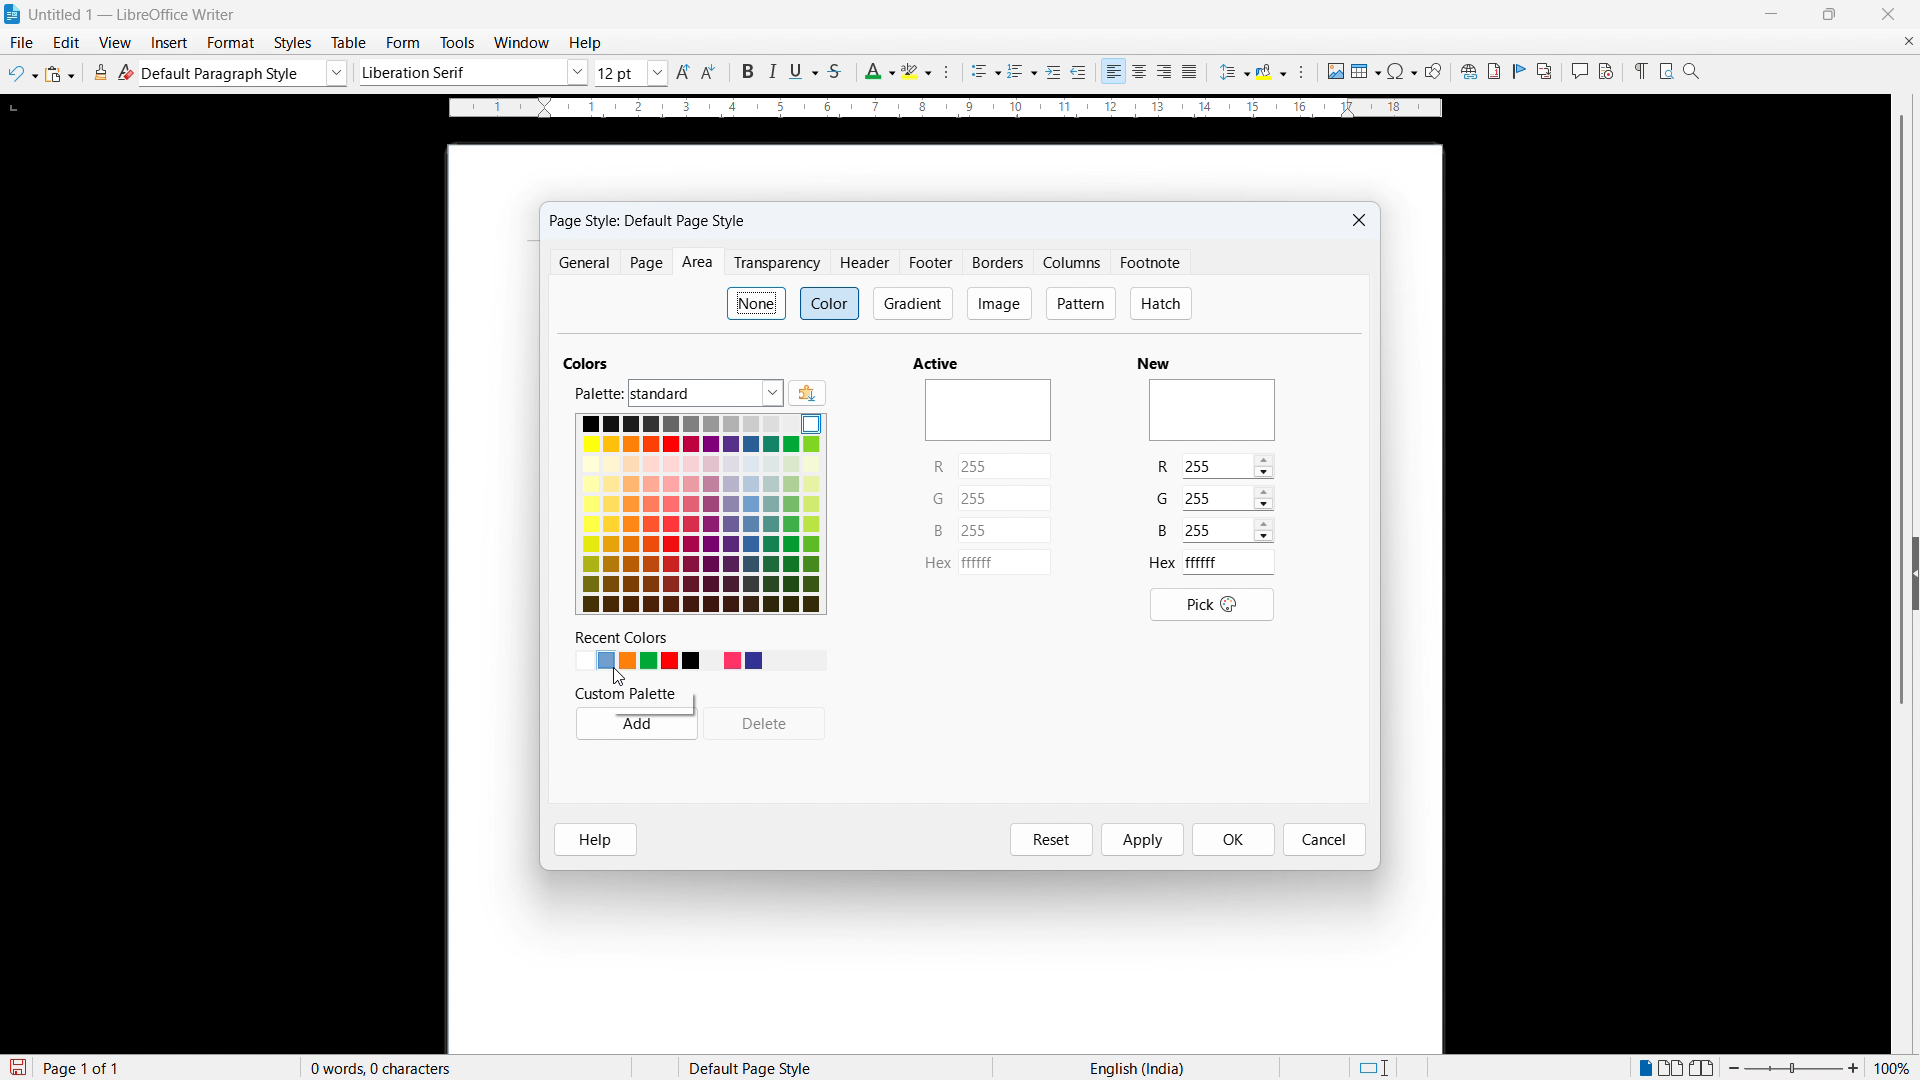 The image size is (1920, 1080). What do you see at coordinates (1165, 72) in the screenshot?
I see `align right ` at bounding box center [1165, 72].